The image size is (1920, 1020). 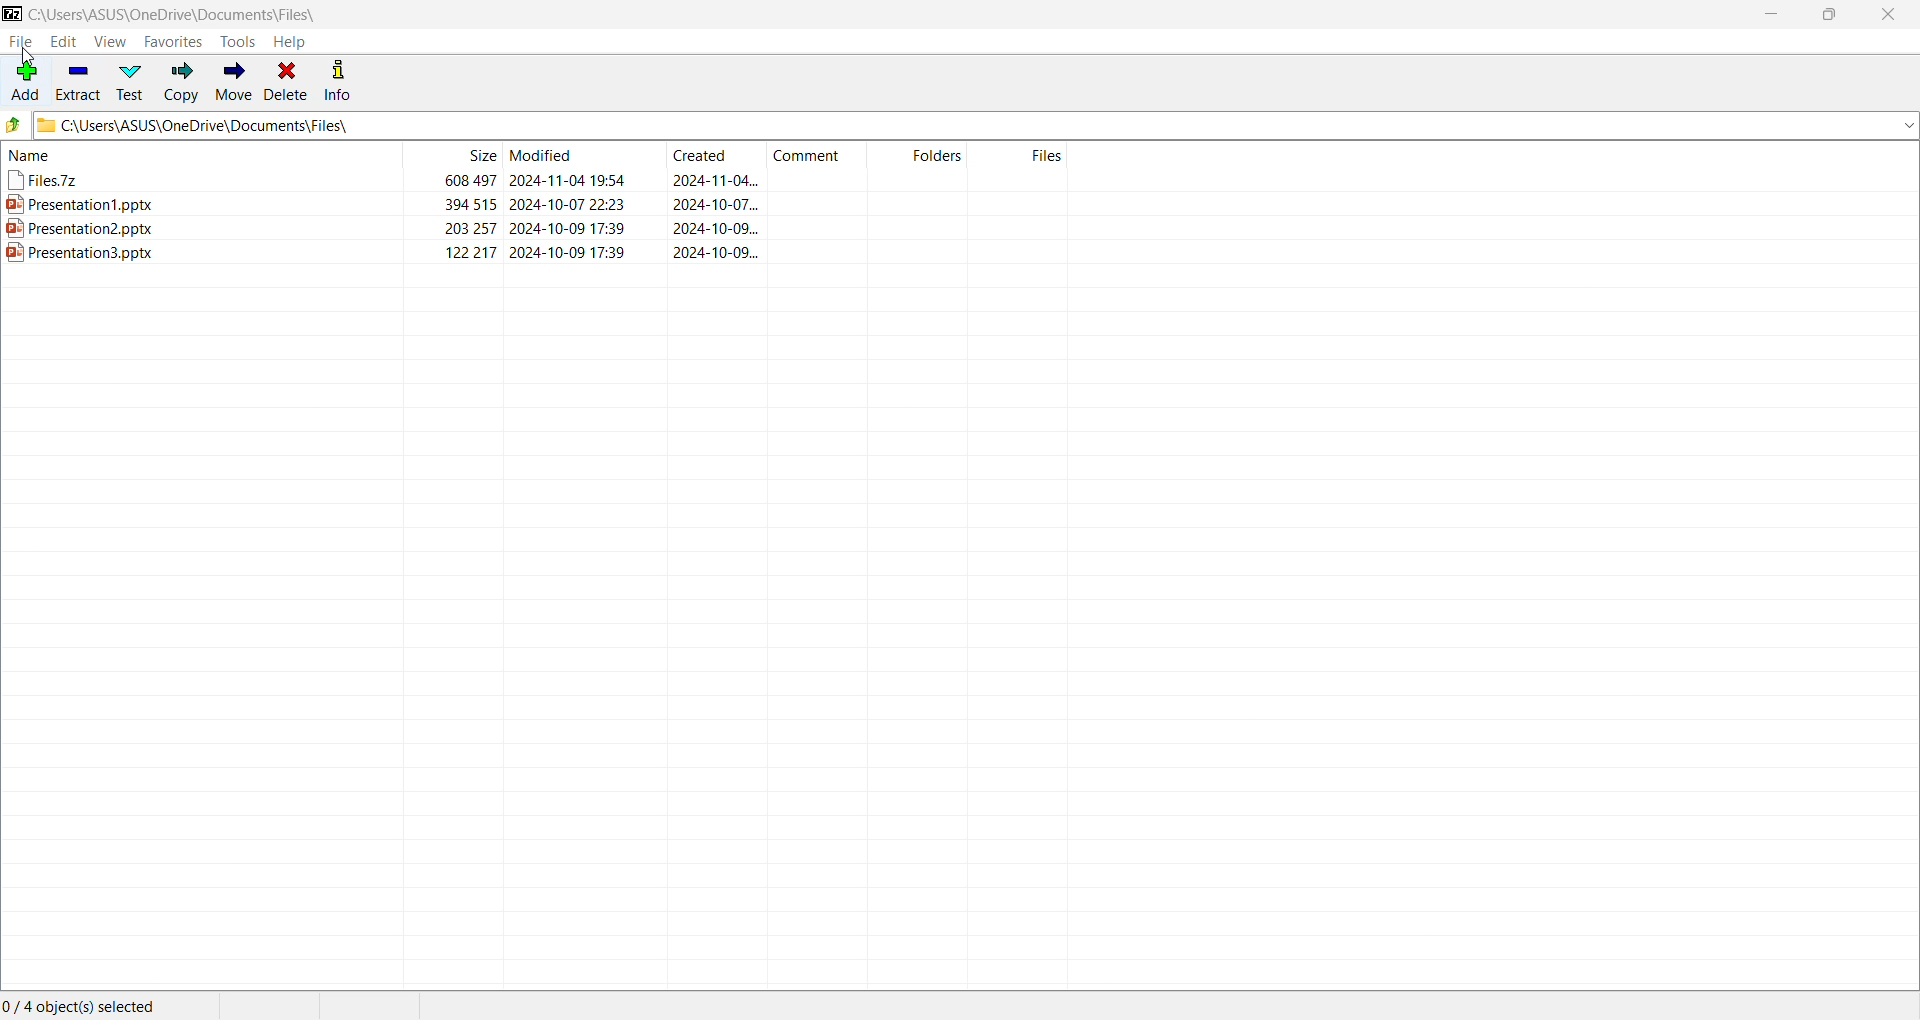 I want to click on Application Name, so click(x=12, y=14).